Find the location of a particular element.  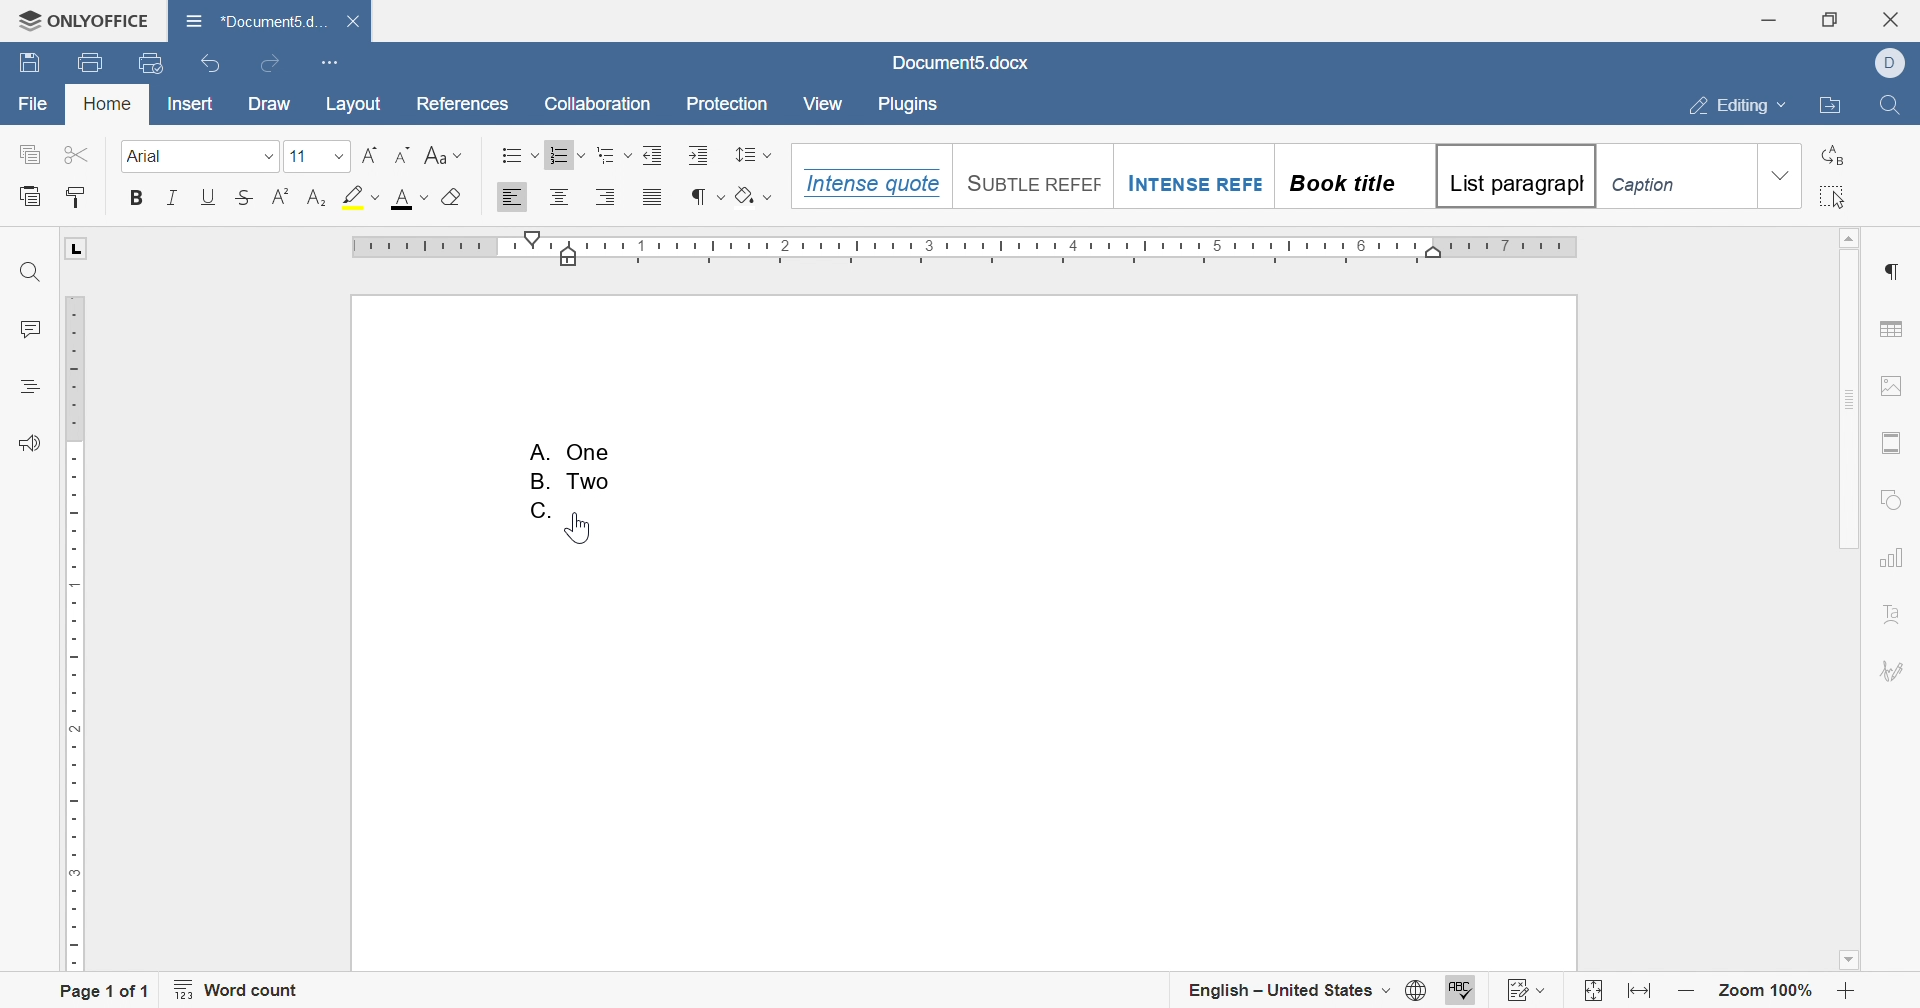

drop down is located at coordinates (341, 155).